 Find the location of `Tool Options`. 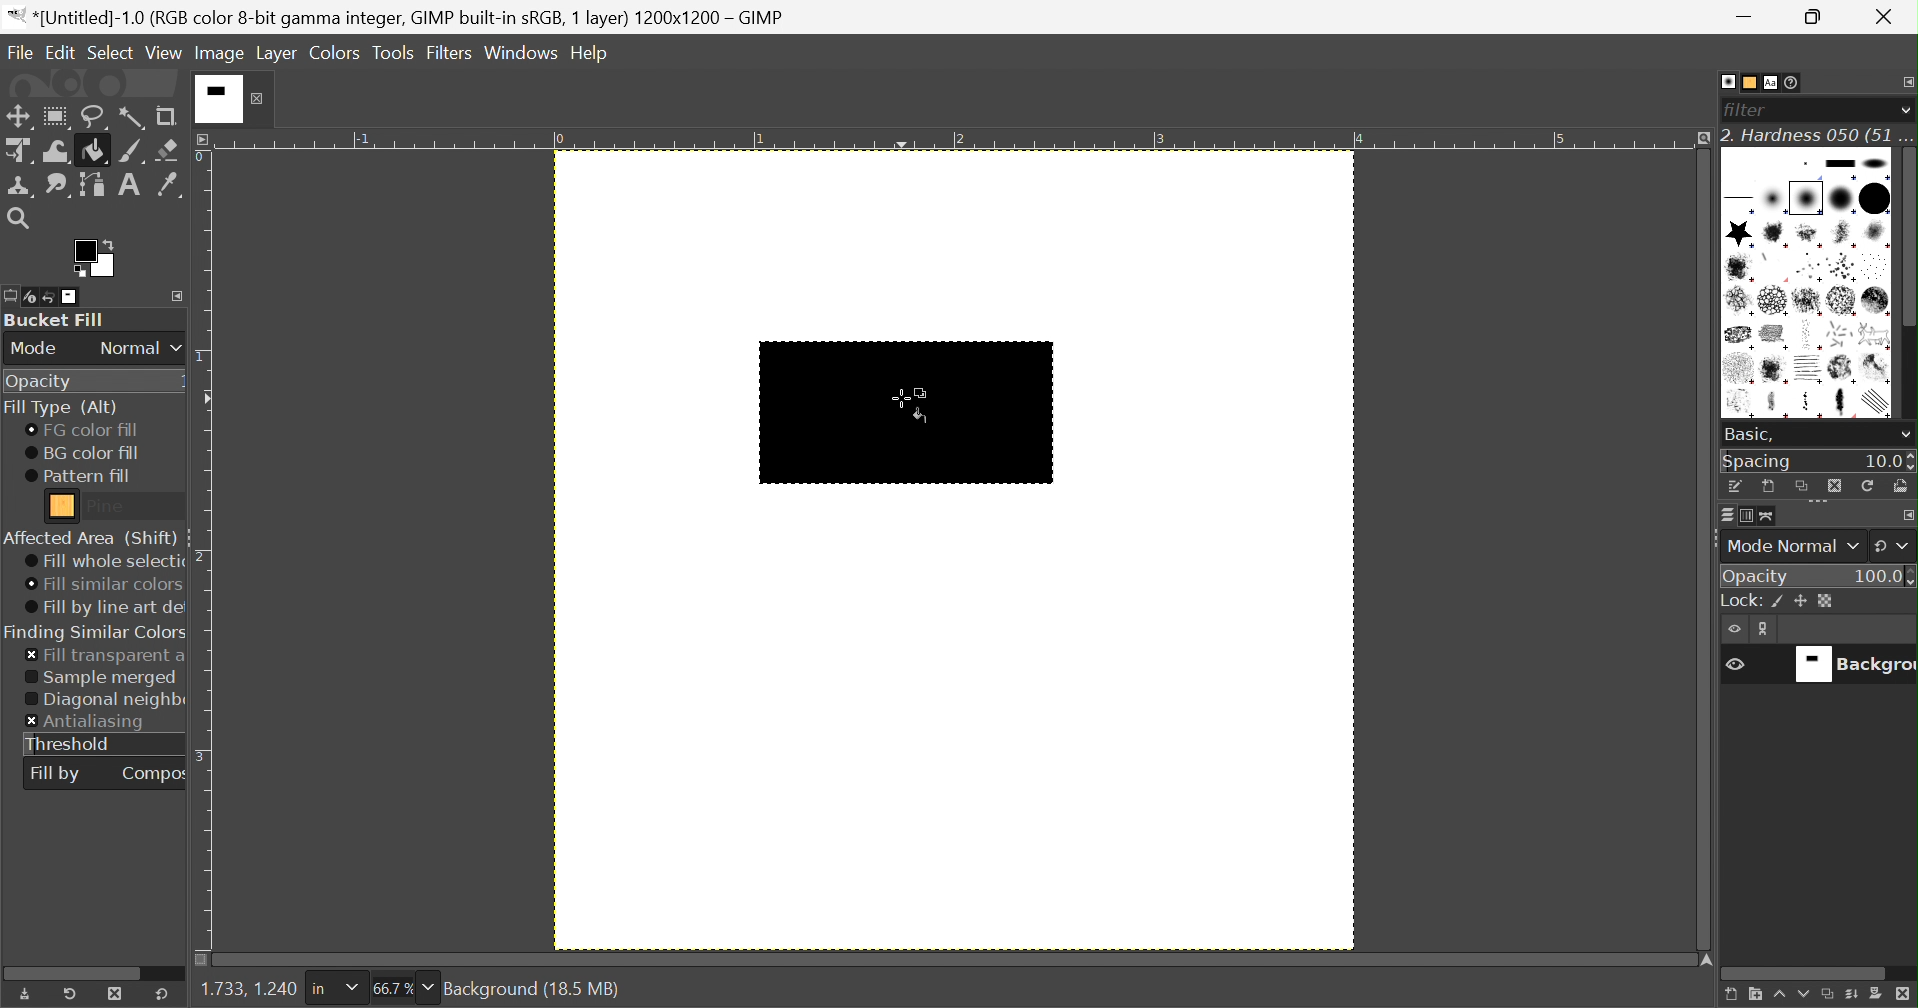

Tool Options is located at coordinates (12, 296).